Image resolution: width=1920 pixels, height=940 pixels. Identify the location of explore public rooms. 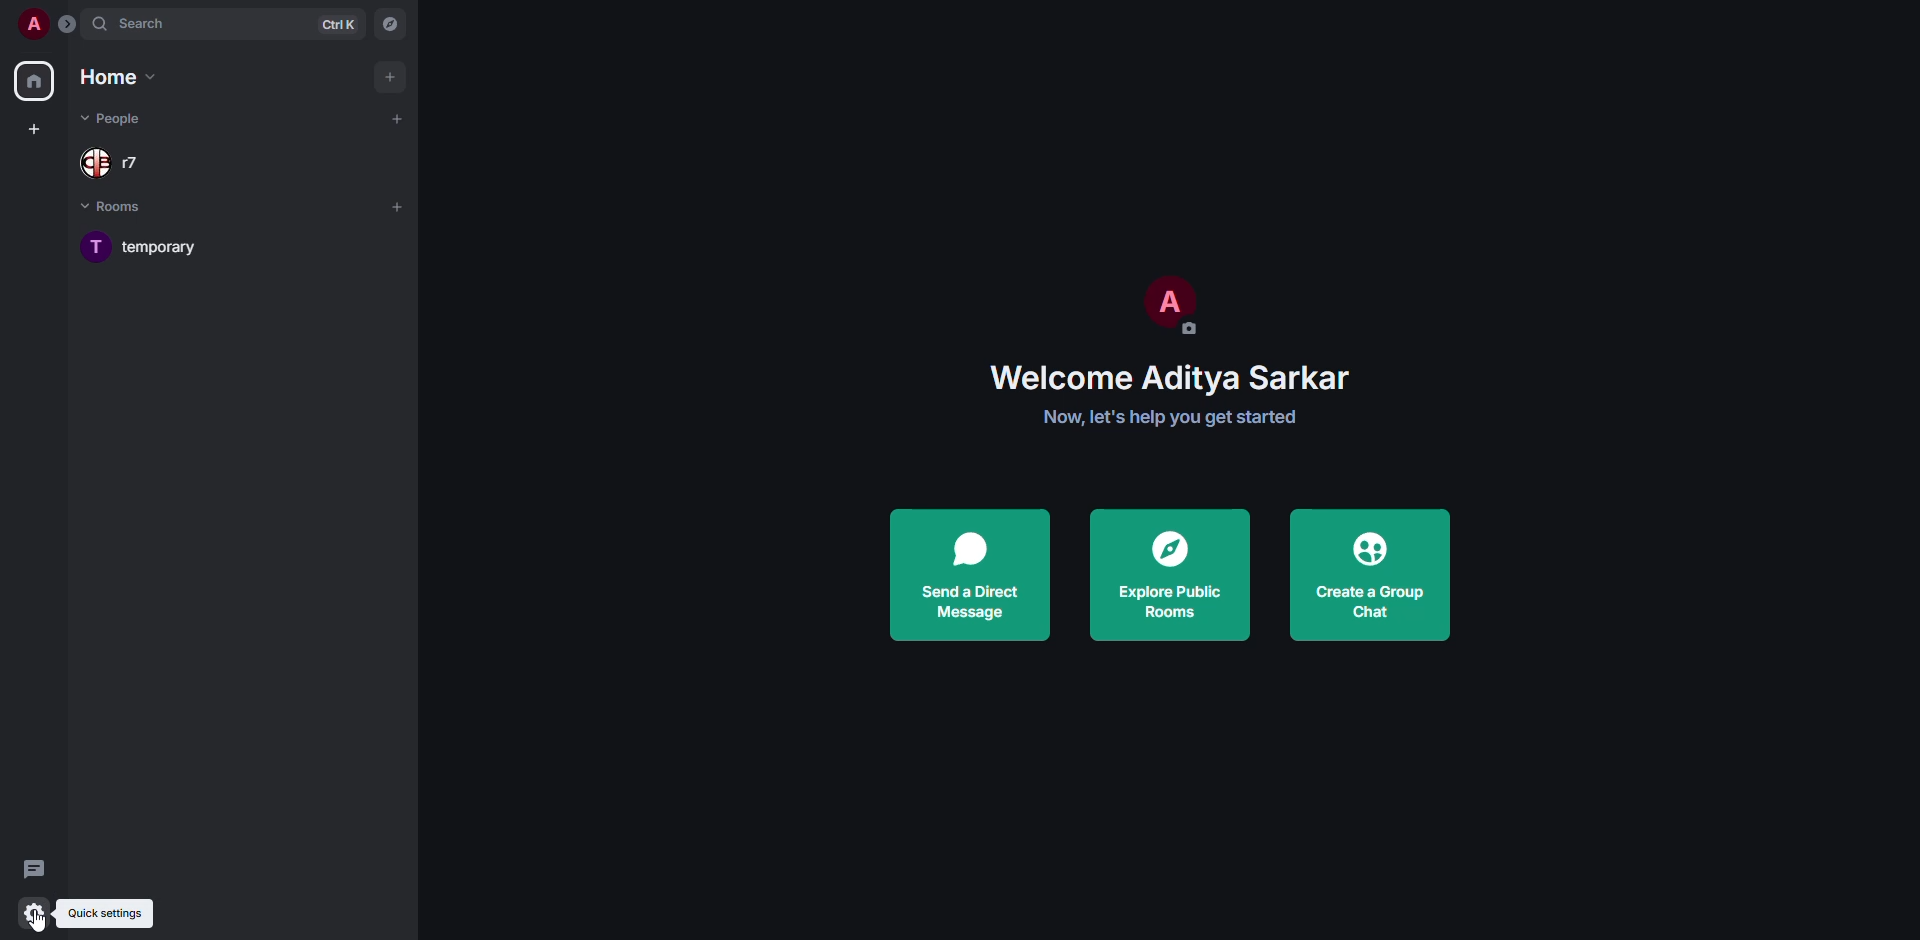
(1172, 574).